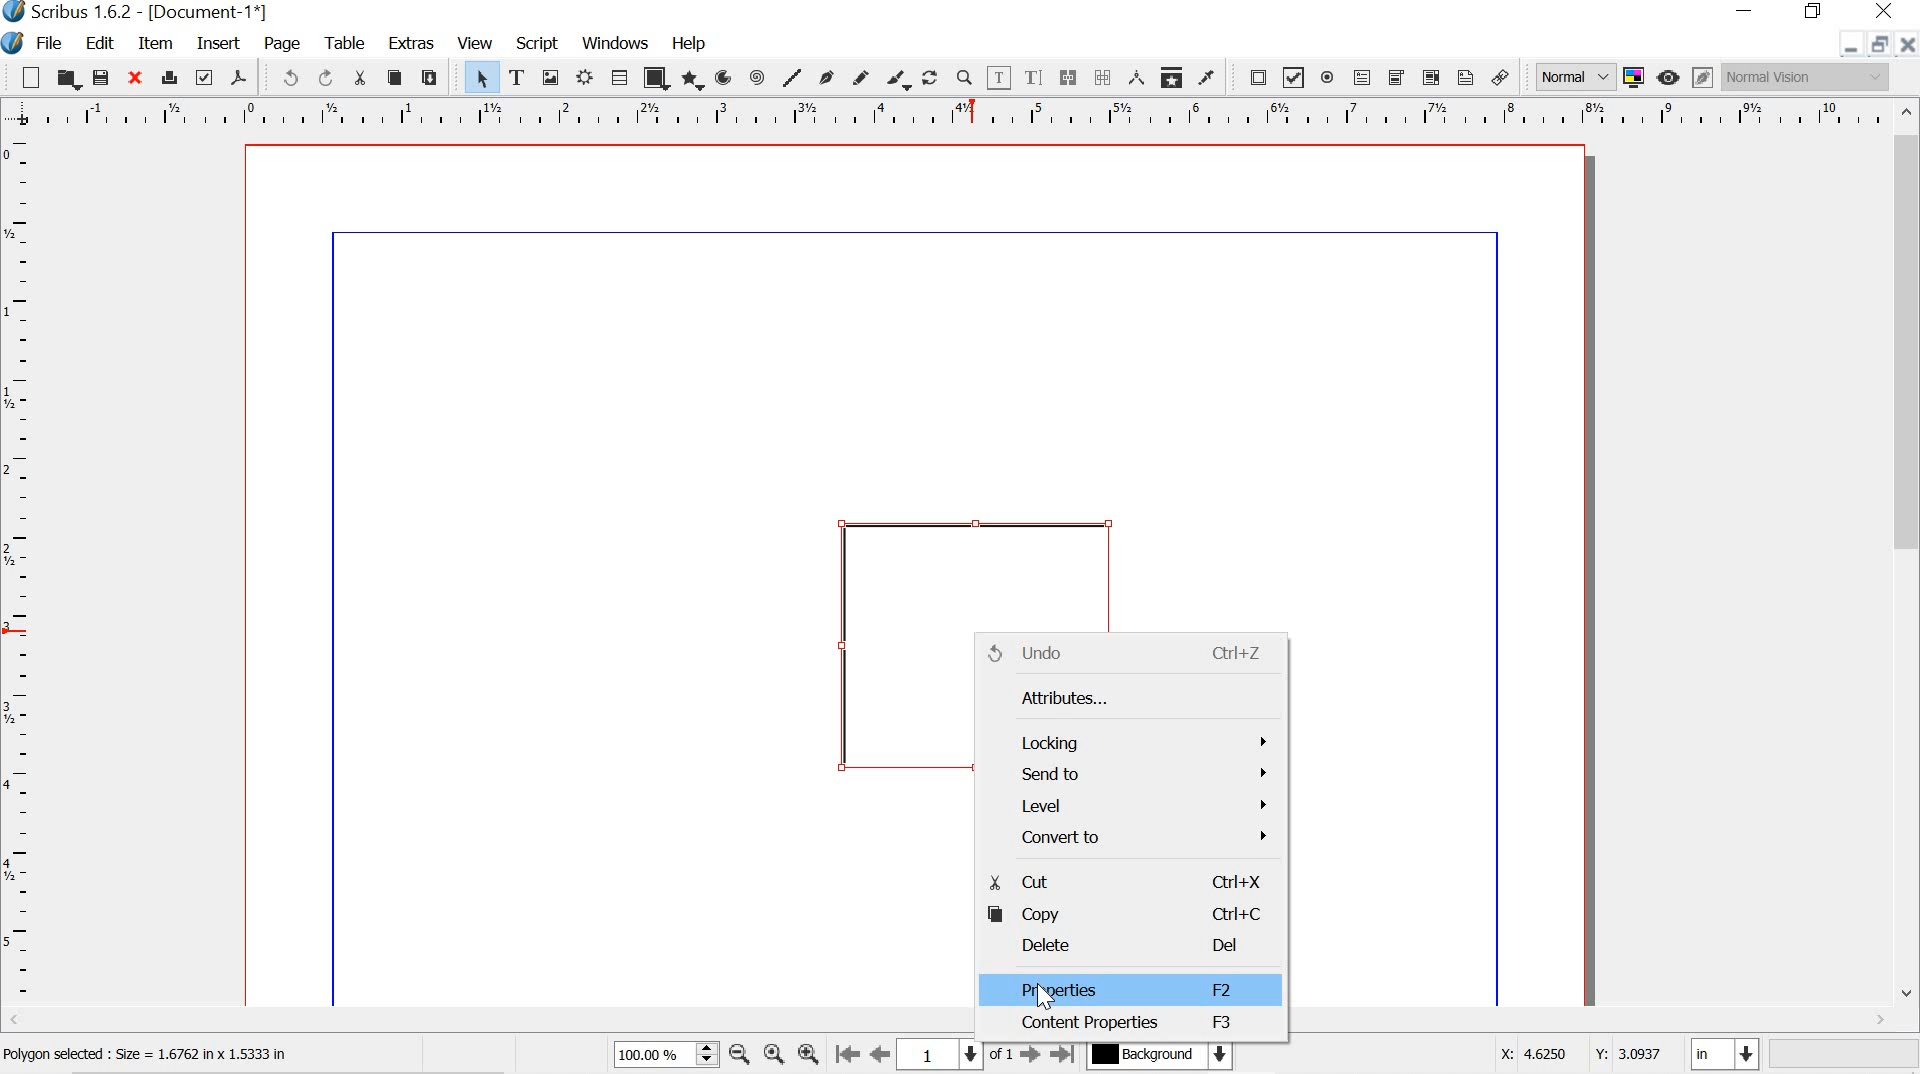  What do you see at coordinates (708, 1054) in the screenshot?
I see `zoom in and out` at bounding box center [708, 1054].